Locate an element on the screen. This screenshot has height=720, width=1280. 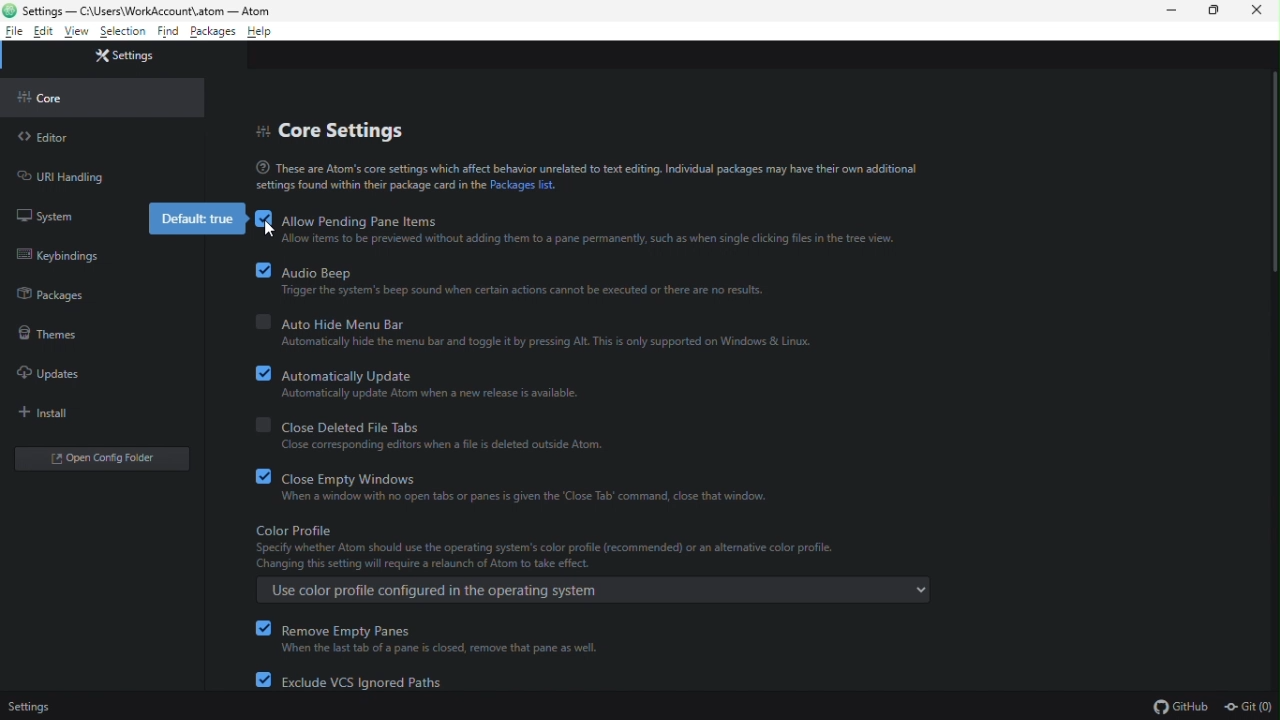
close empty window. When a window with no open tabs or panes is given the "Close Tab" command, close the window. is located at coordinates (512, 485).